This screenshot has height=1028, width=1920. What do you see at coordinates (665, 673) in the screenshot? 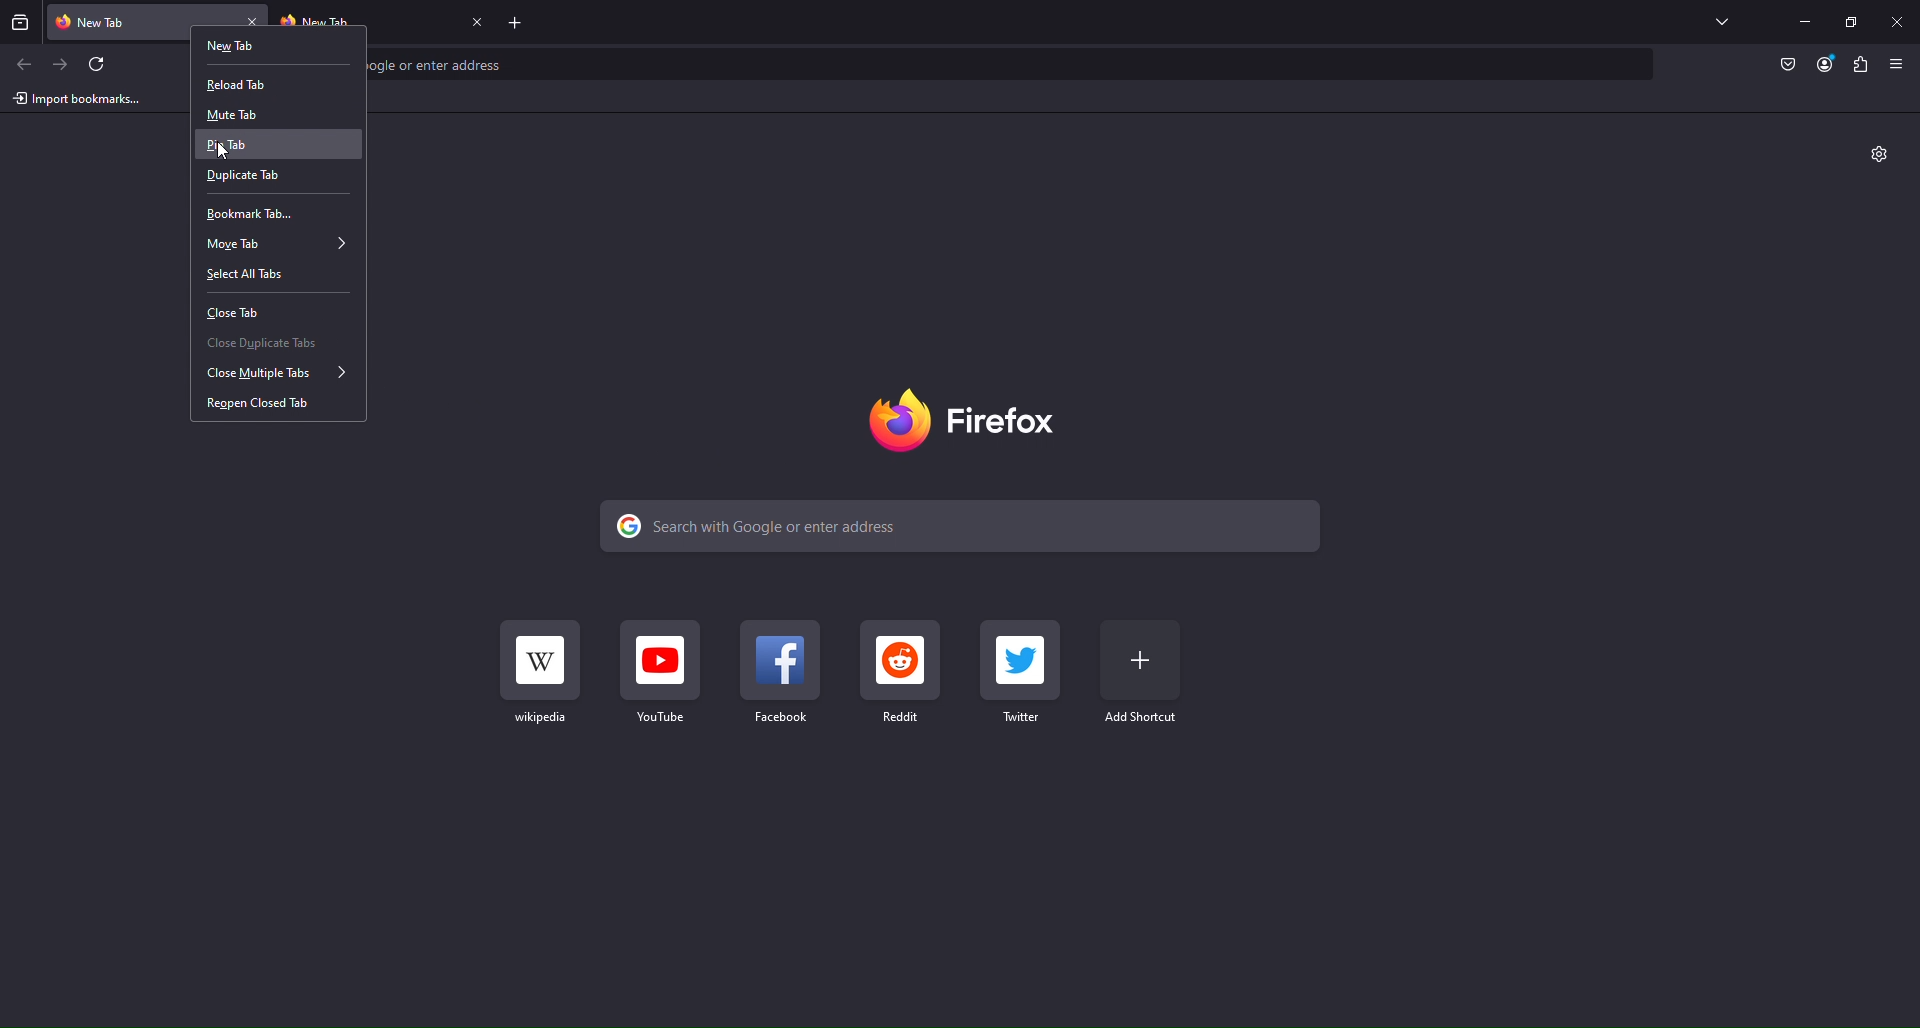
I see `Youtube Shortcut` at bounding box center [665, 673].